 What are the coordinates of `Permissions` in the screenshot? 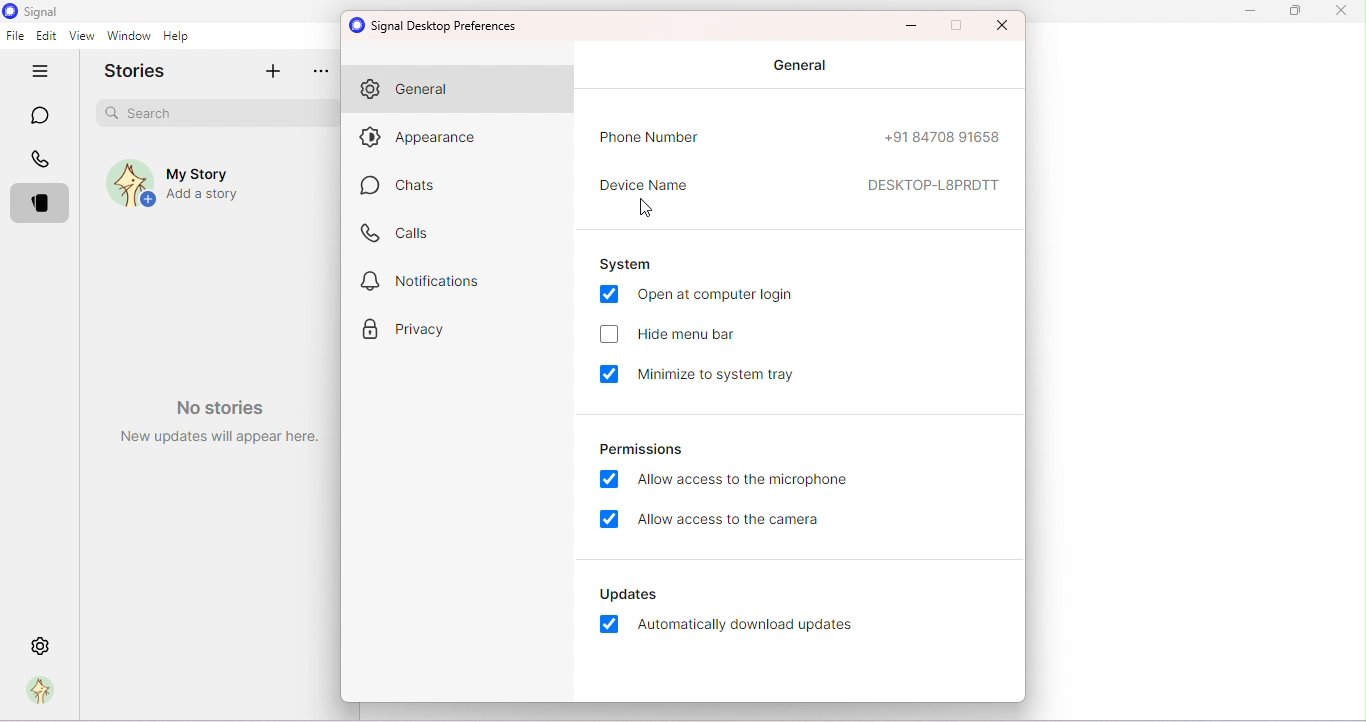 It's located at (639, 446).